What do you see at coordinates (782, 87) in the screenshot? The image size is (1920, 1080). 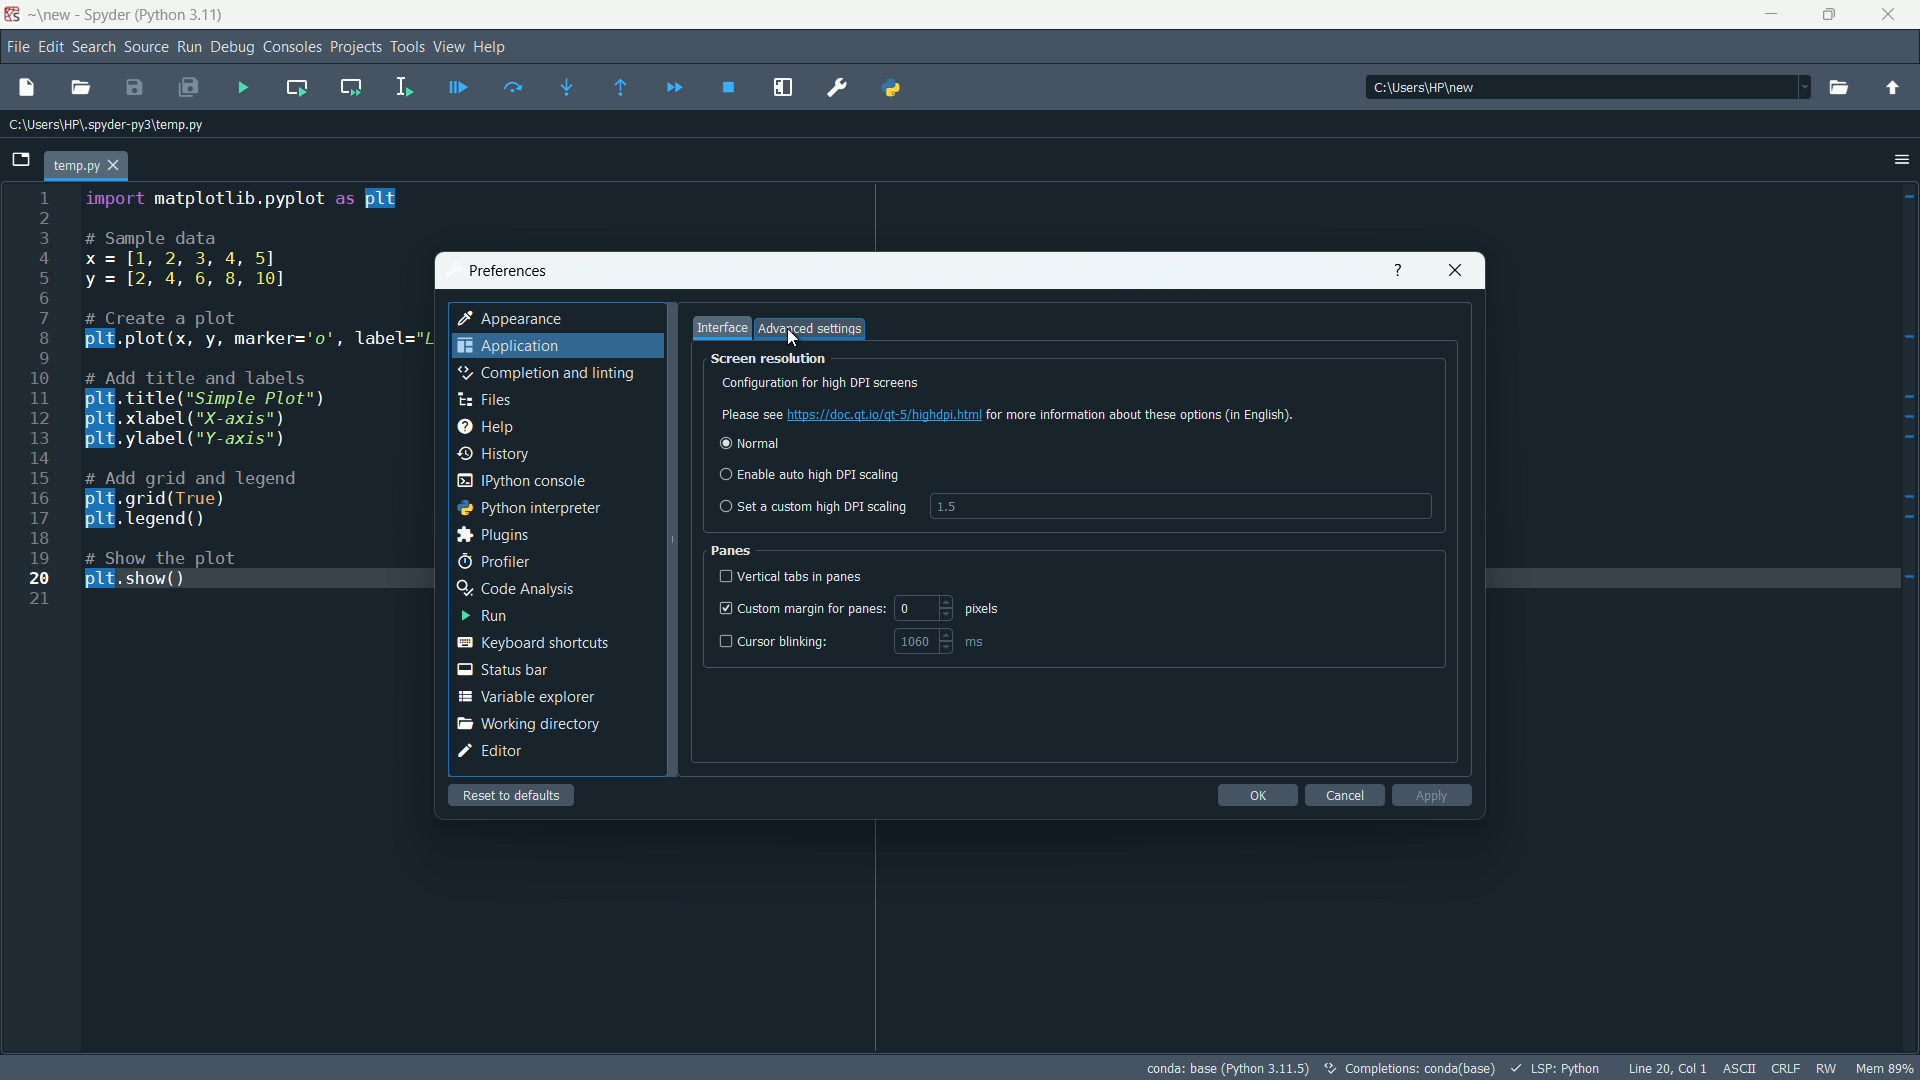 I see `maximize current pane` at bounding box center [782, 87].